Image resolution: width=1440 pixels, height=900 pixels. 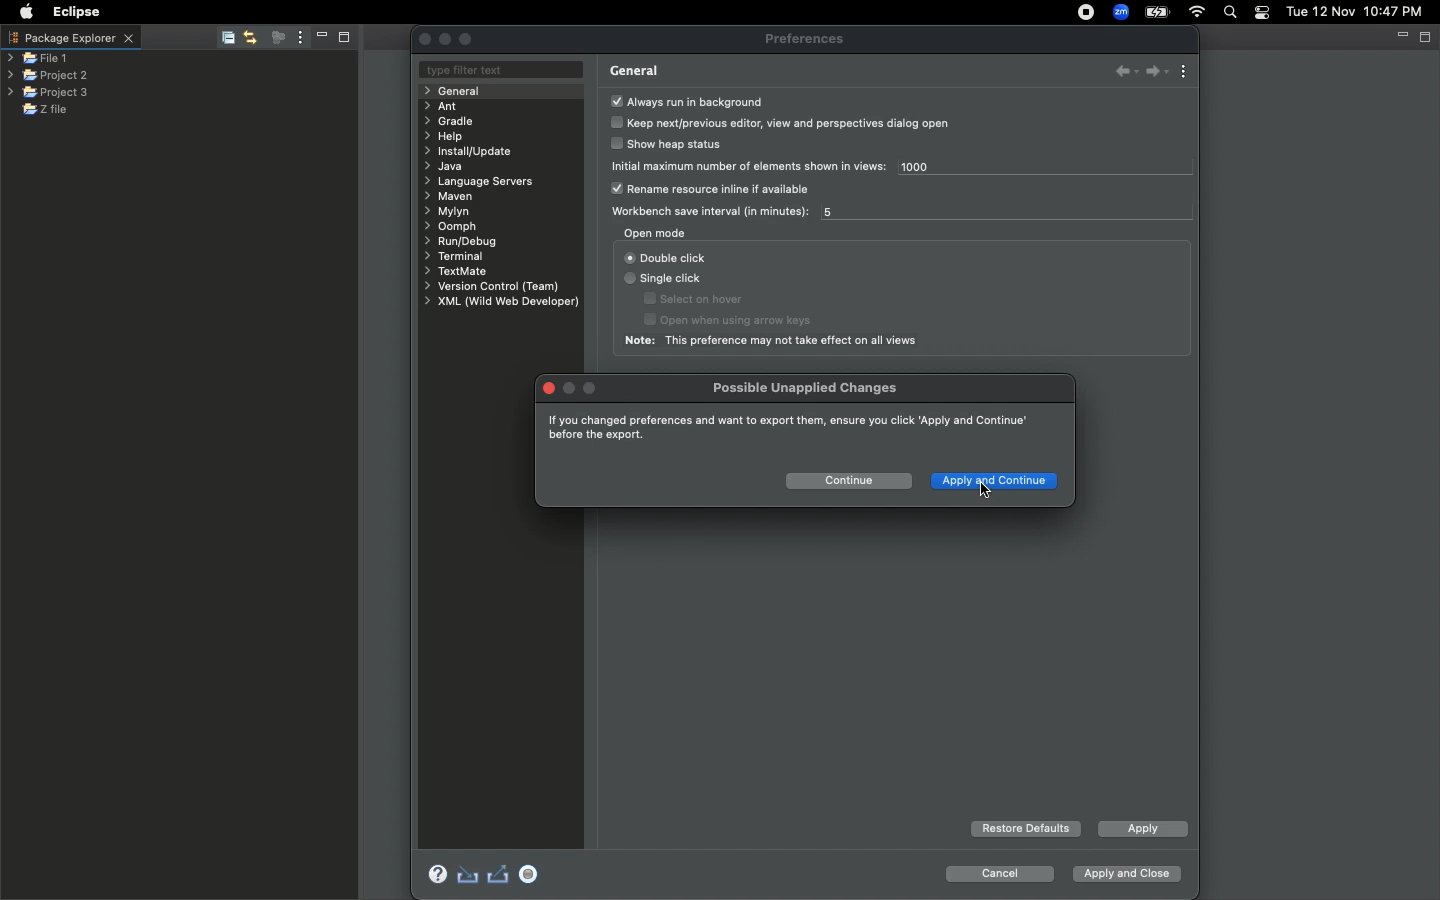 I want to click on minimize, so click(x=446, y=39).